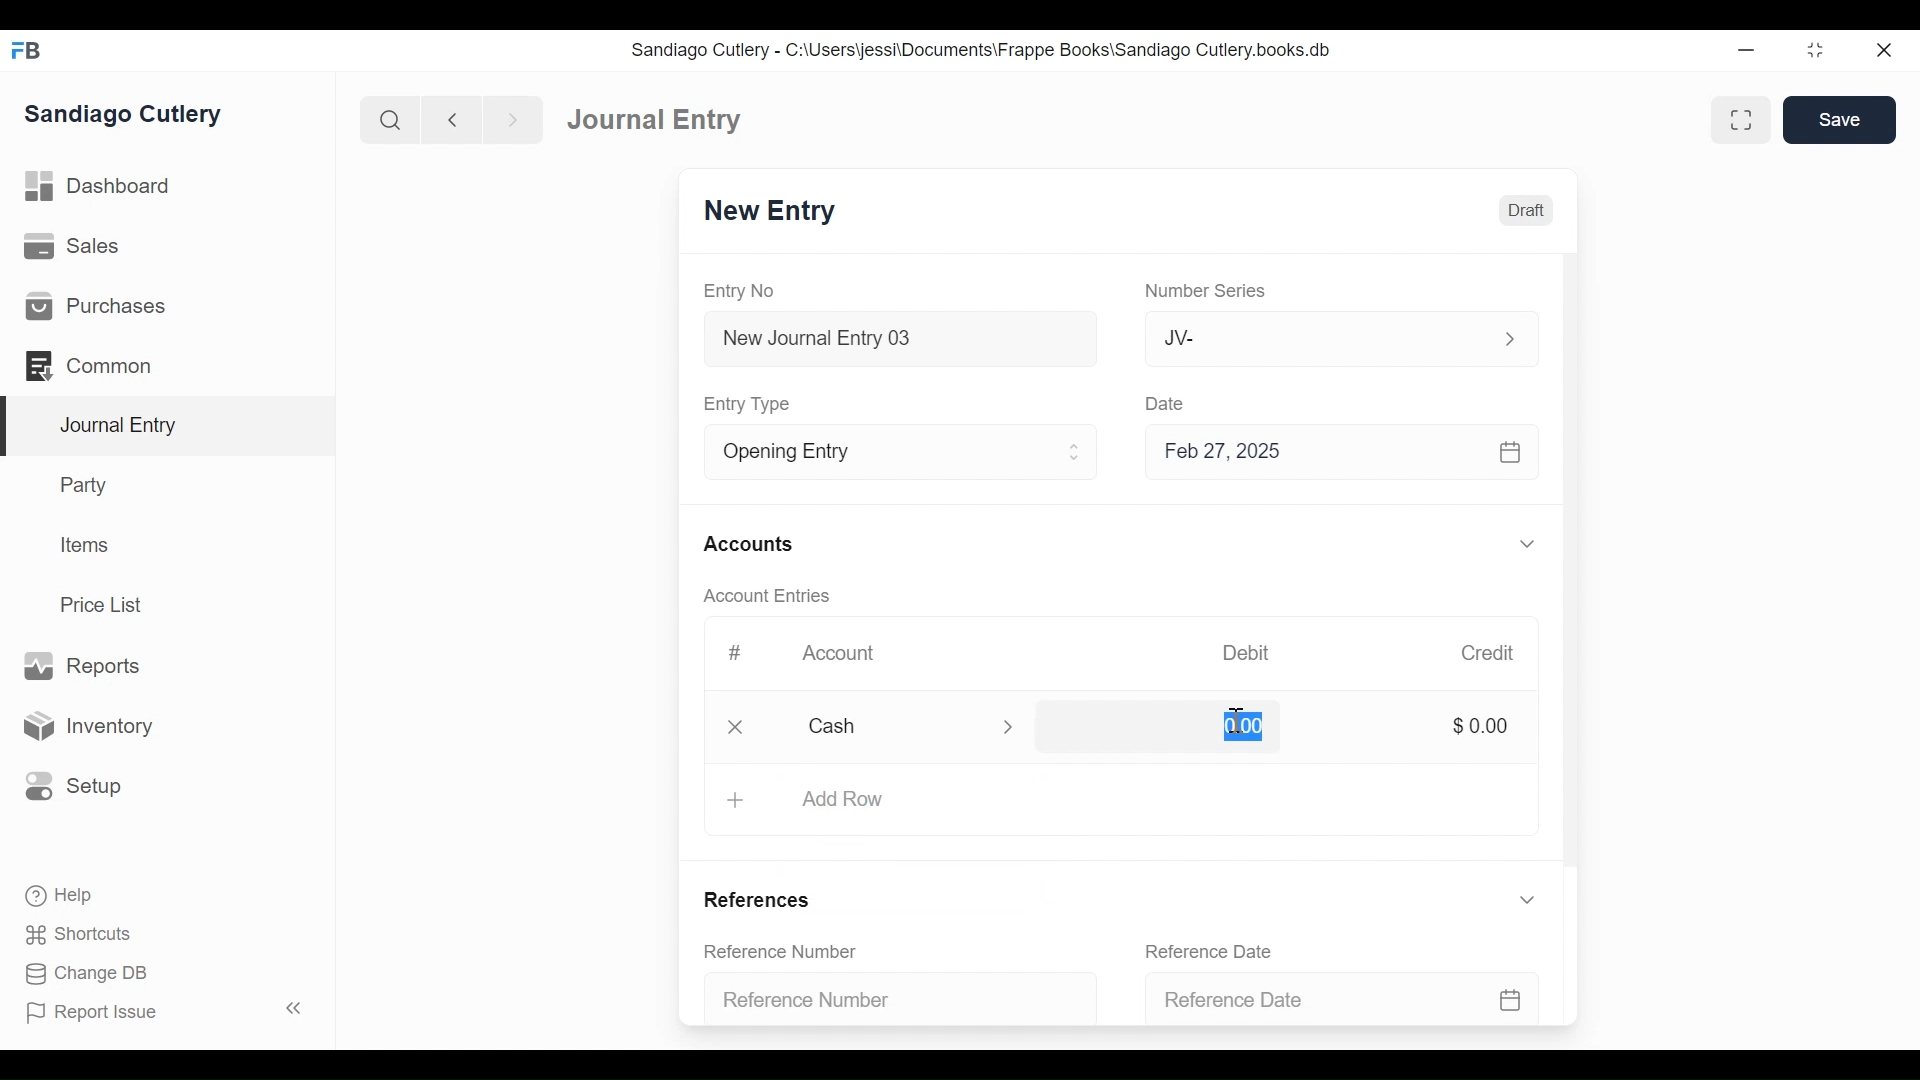  What do you see at coordinates (843, 654) in the screenshot?
I see `Account` at bounding box center [843, 654].